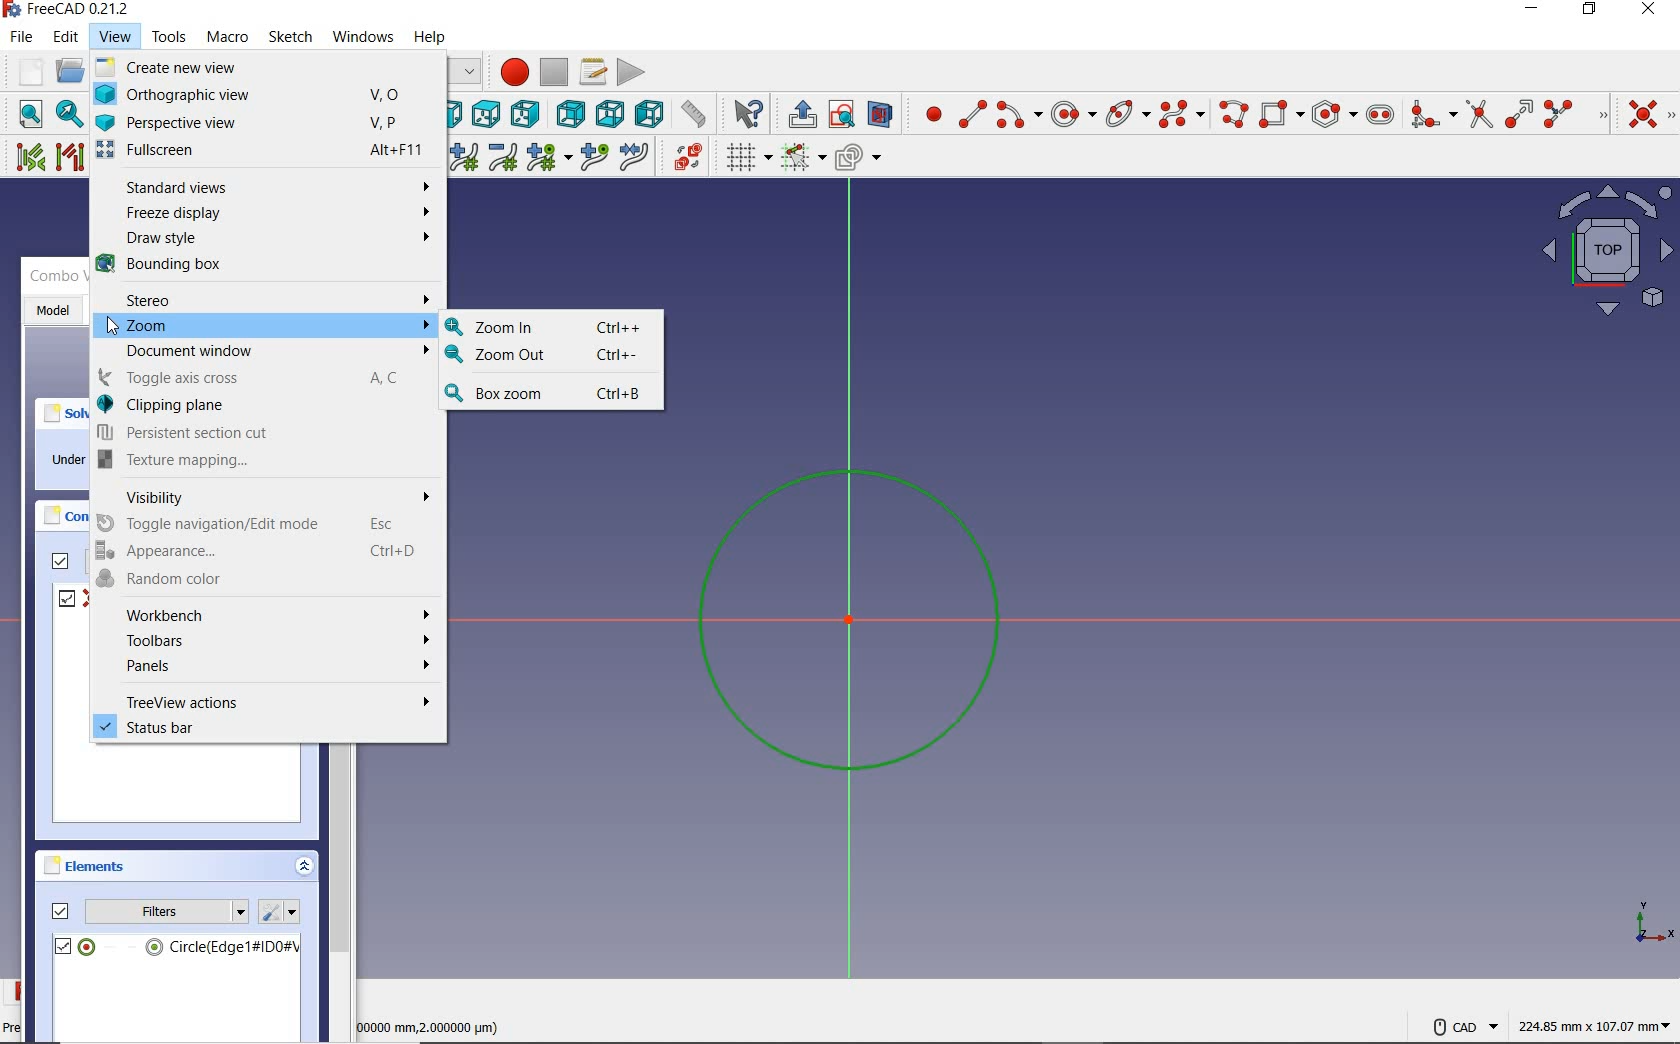 The height and width of the screenshot is (1044, 1680). What do you see at coordinates (26, 114) in the screenshot?
I see `fit all` at bounding box center [26, 114].